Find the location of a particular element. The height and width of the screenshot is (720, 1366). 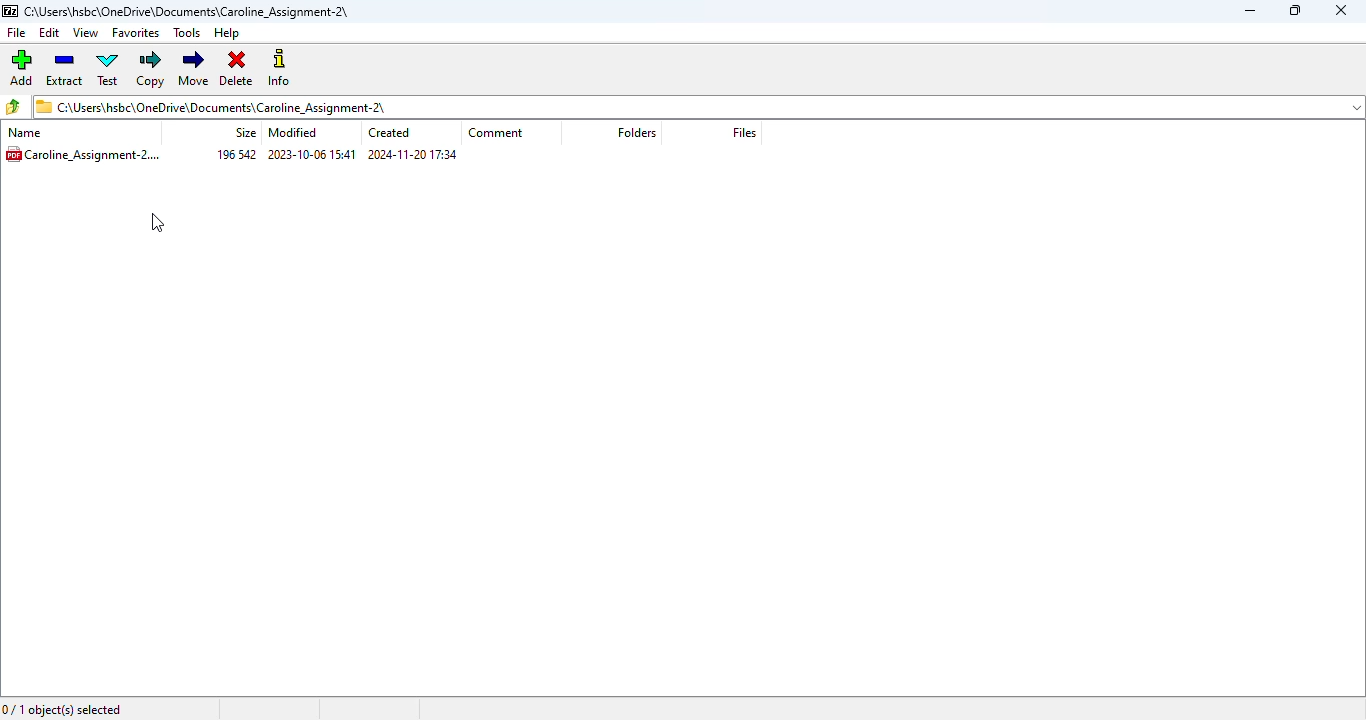

Size is located at coordinates (242, 132).